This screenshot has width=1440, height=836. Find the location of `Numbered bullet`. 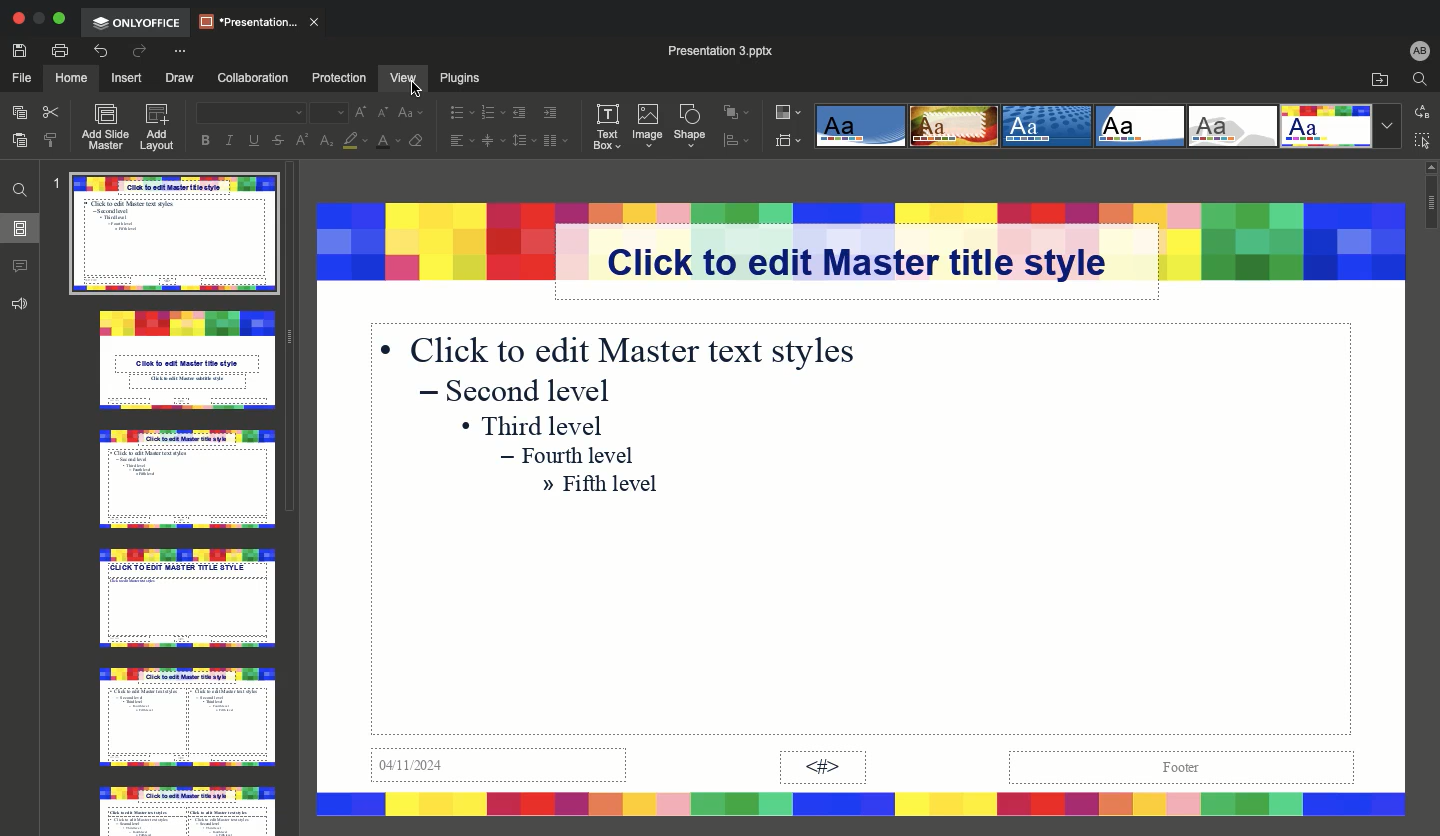

Numbered bullet is located at coordinates (491, 110).